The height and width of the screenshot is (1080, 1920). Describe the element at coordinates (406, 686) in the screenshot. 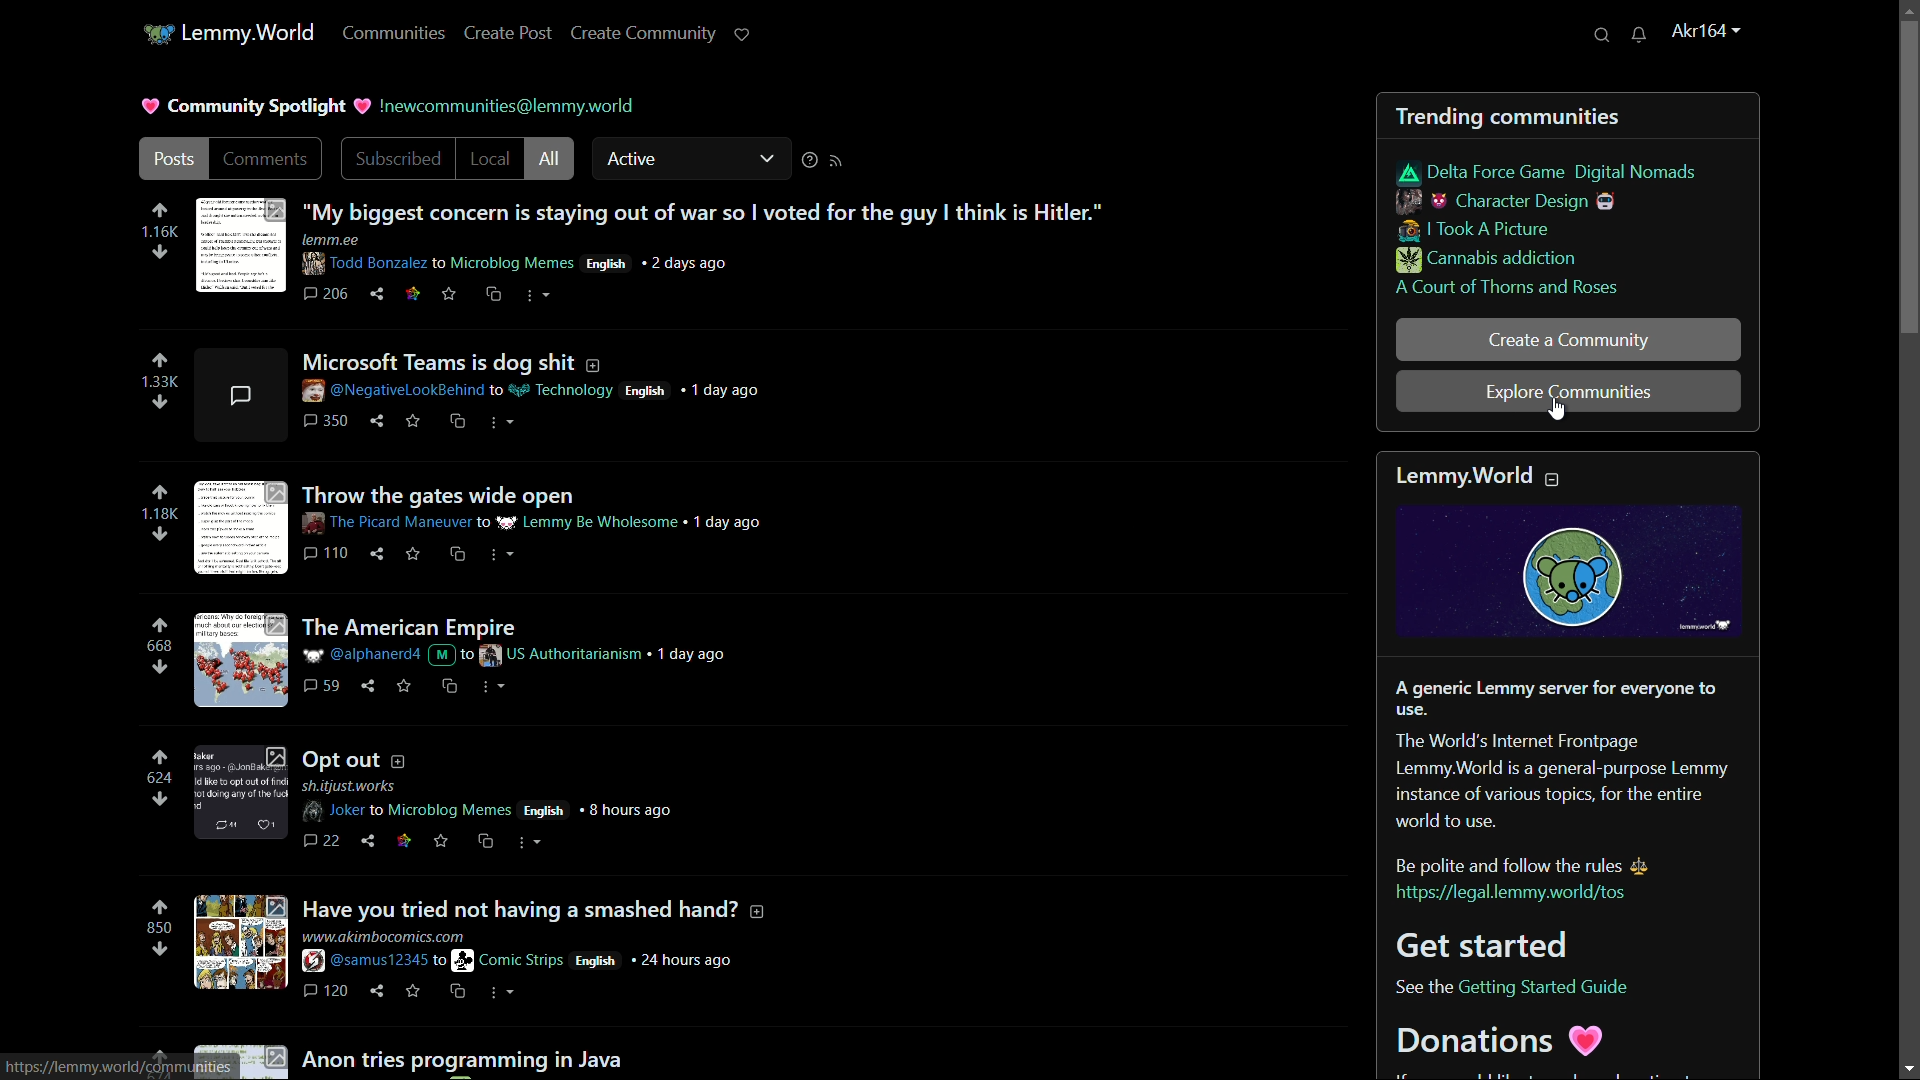

I see `save` at that location.